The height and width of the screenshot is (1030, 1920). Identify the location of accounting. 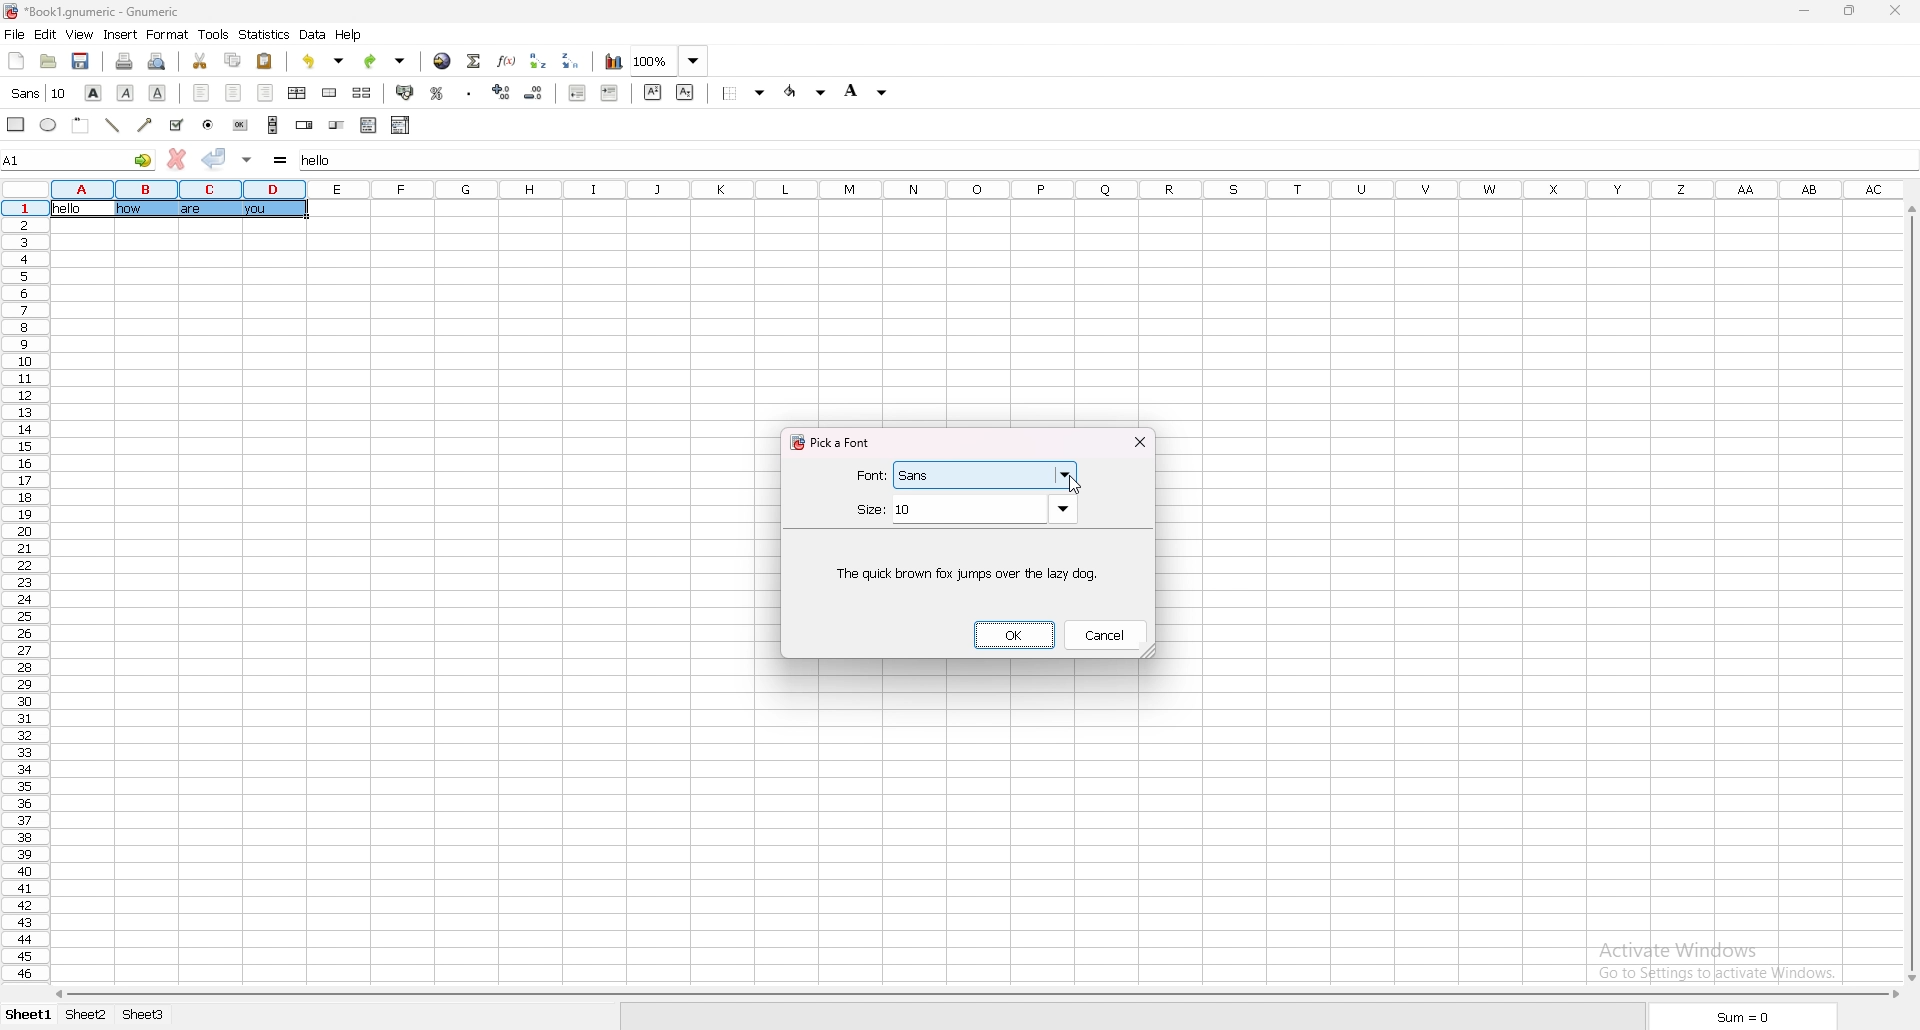
(407, 93).